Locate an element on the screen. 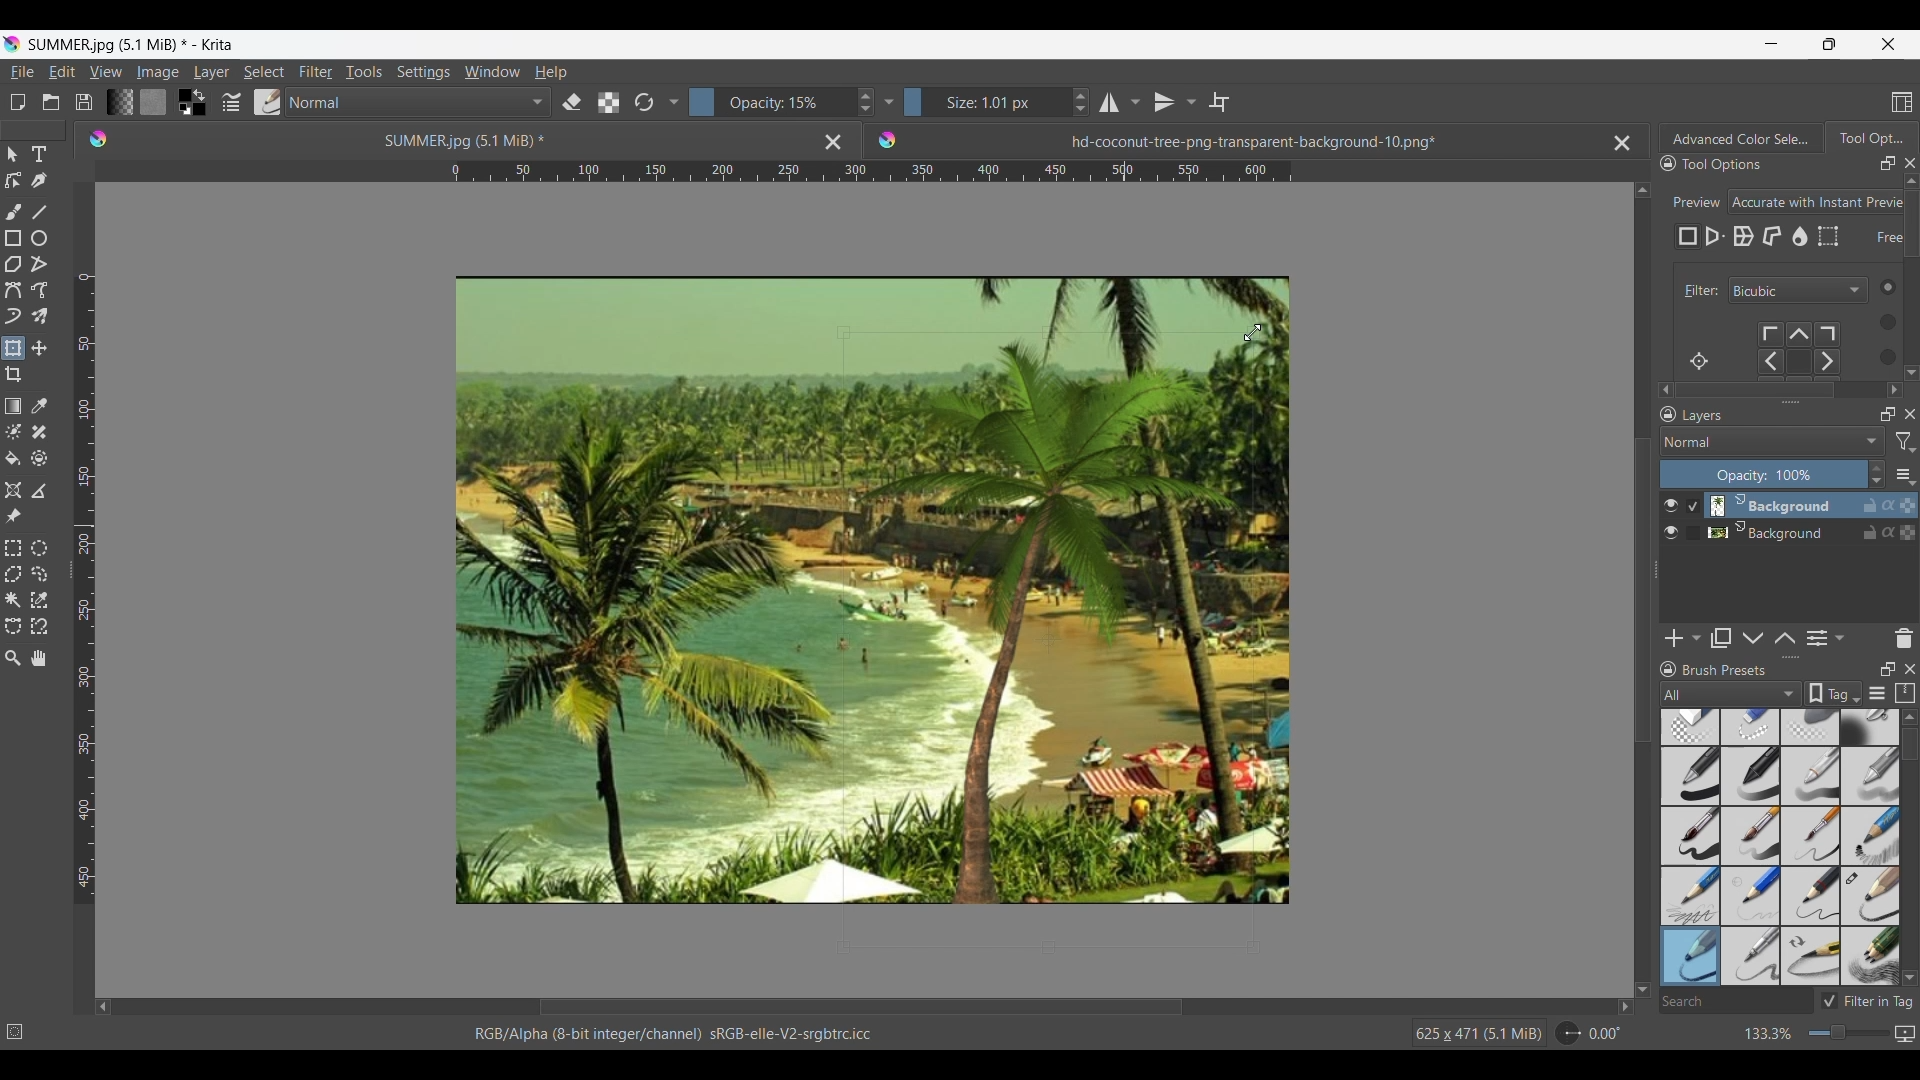 This screenshot has width=1920, height=1080. Show/Hide layer is located at coordinates (1671, 506).